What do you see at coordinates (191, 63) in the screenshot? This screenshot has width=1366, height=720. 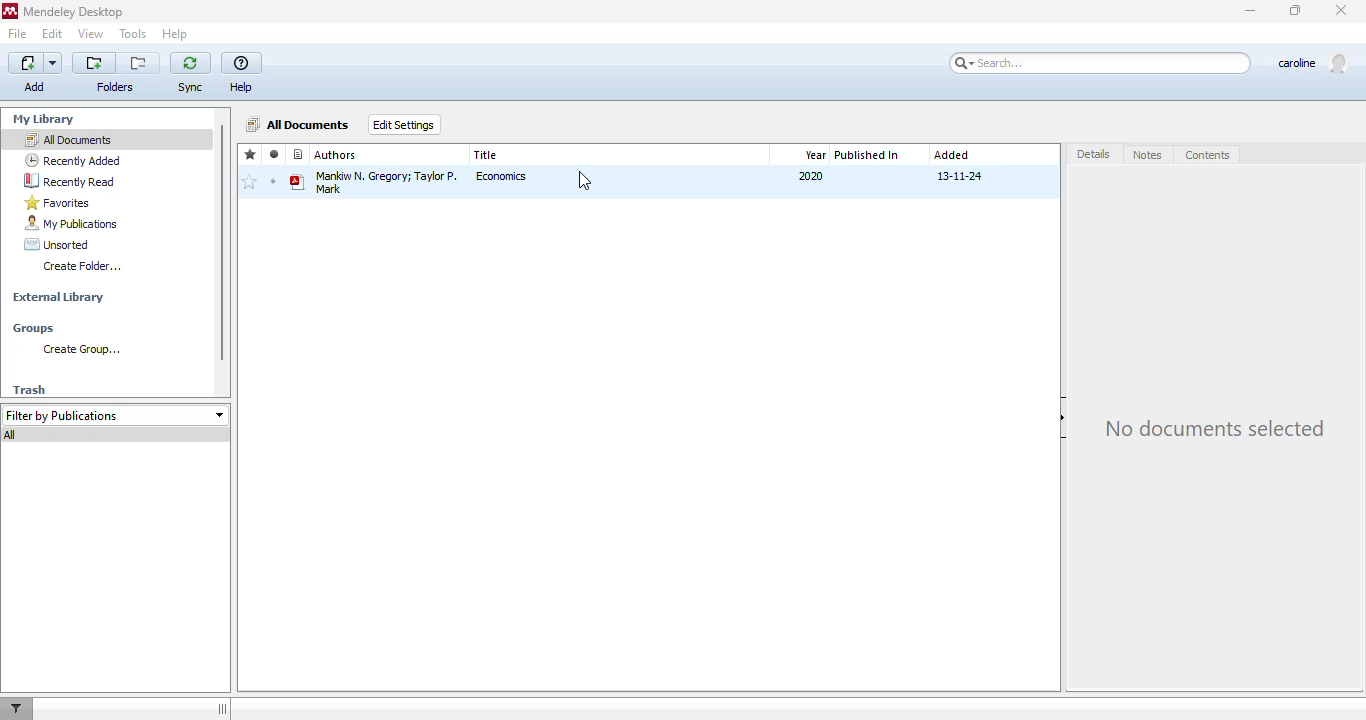 I see `sync` at bounding box center [191, 63].